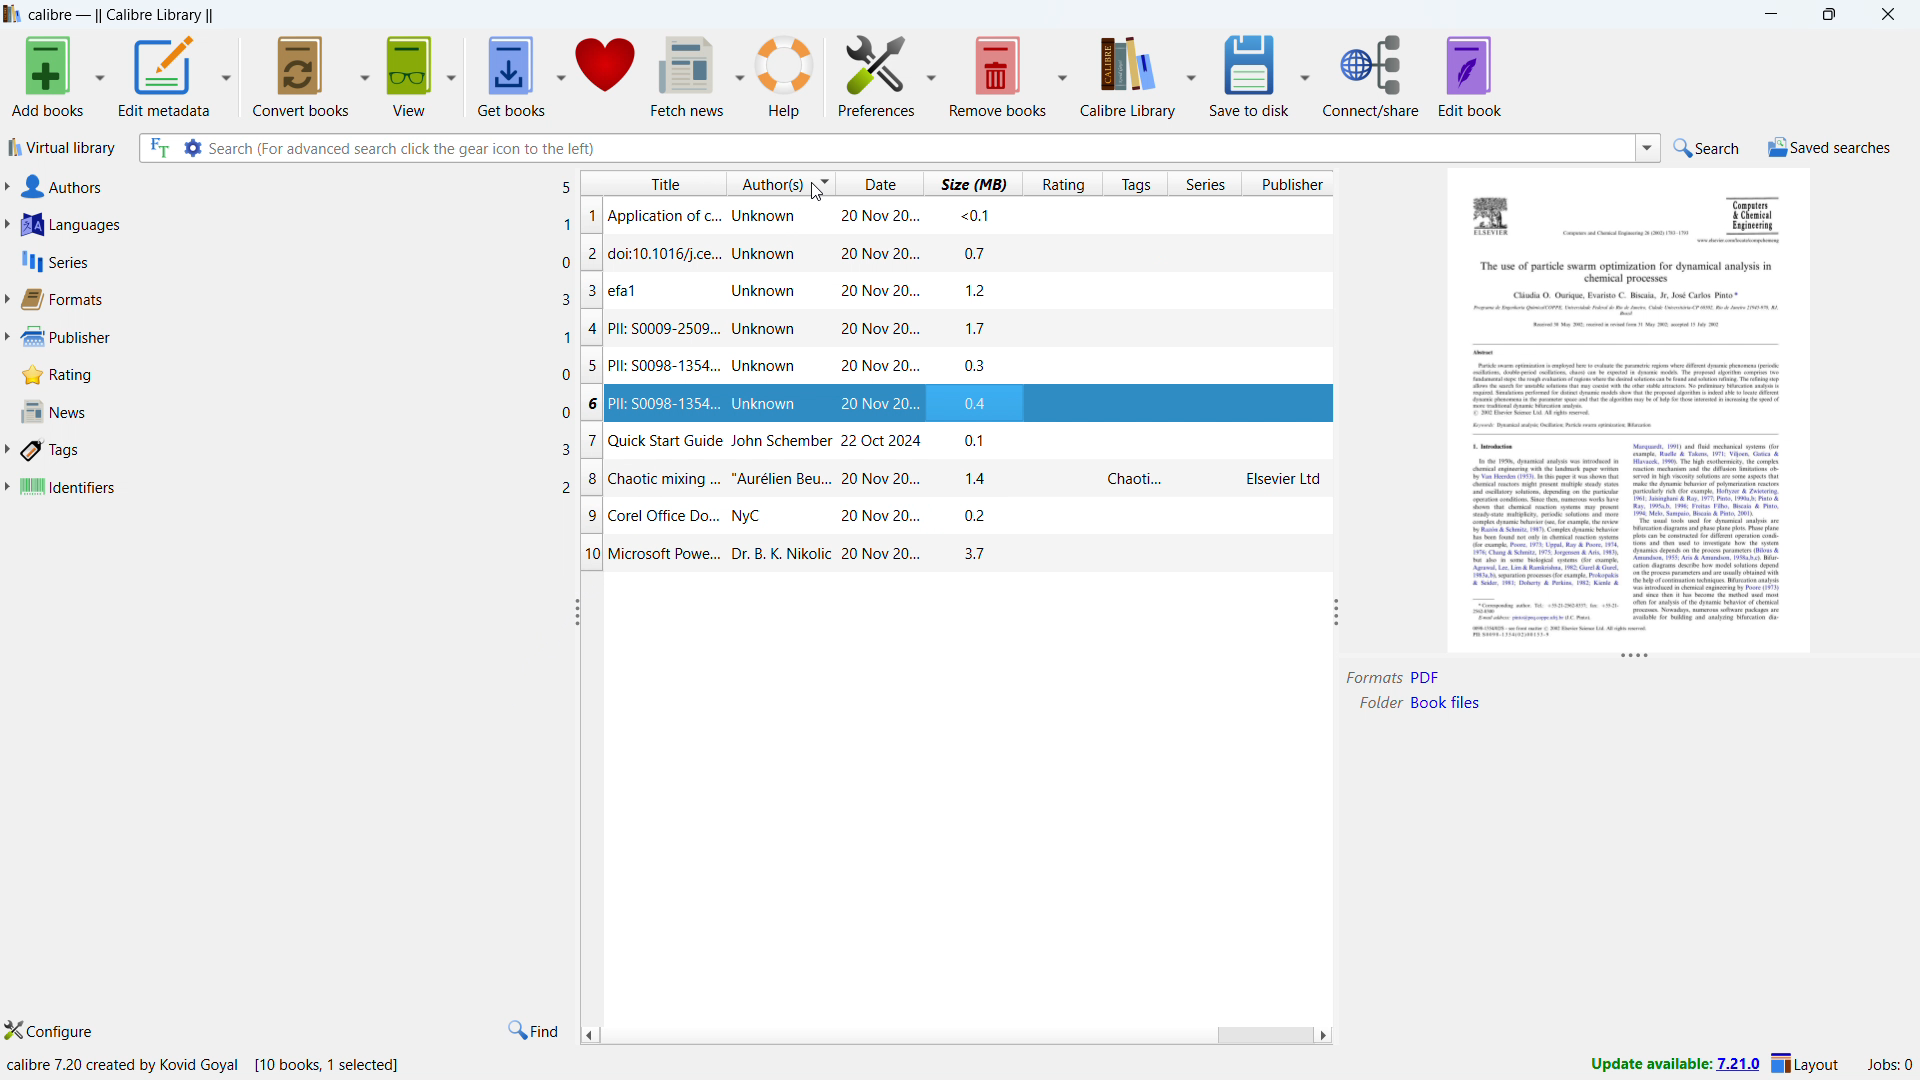  What do you see at coordinates (296, 340) in the screenshot?
I see `publisher` at bounding box center [296, 340].